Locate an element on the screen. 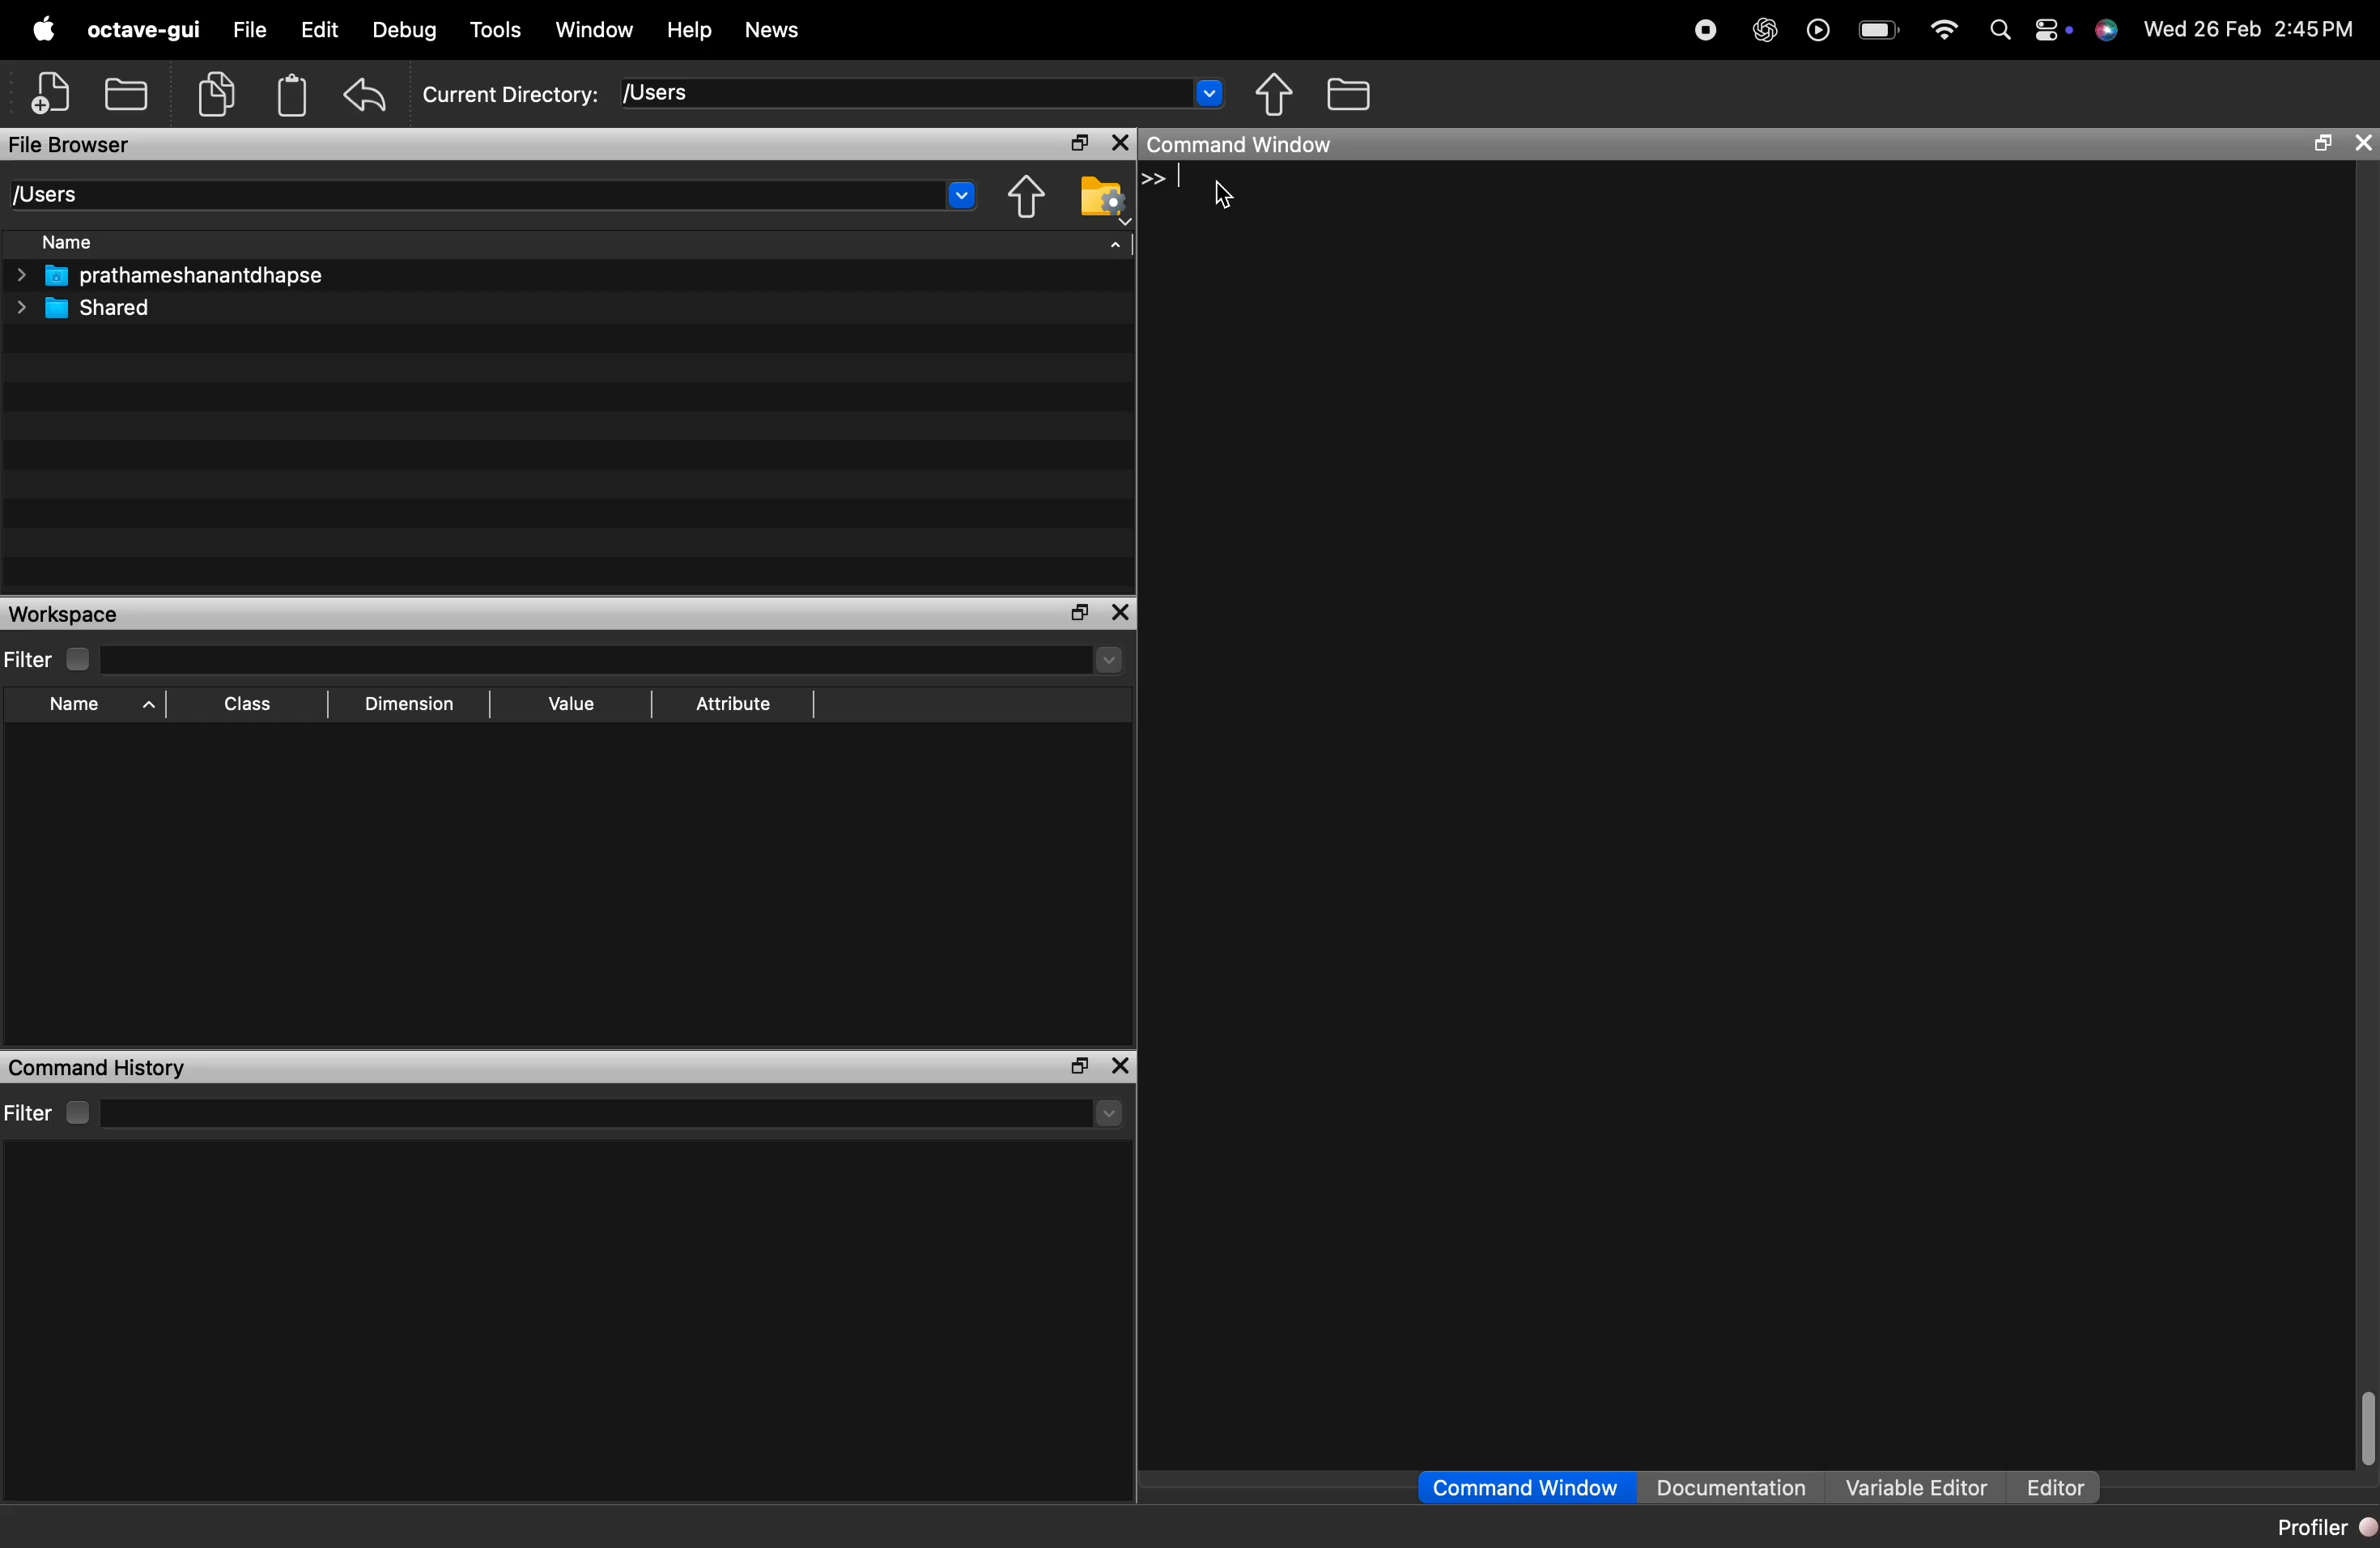 This screenshot has height=1548, width=2380. Window is located at coordinates (601, 25).